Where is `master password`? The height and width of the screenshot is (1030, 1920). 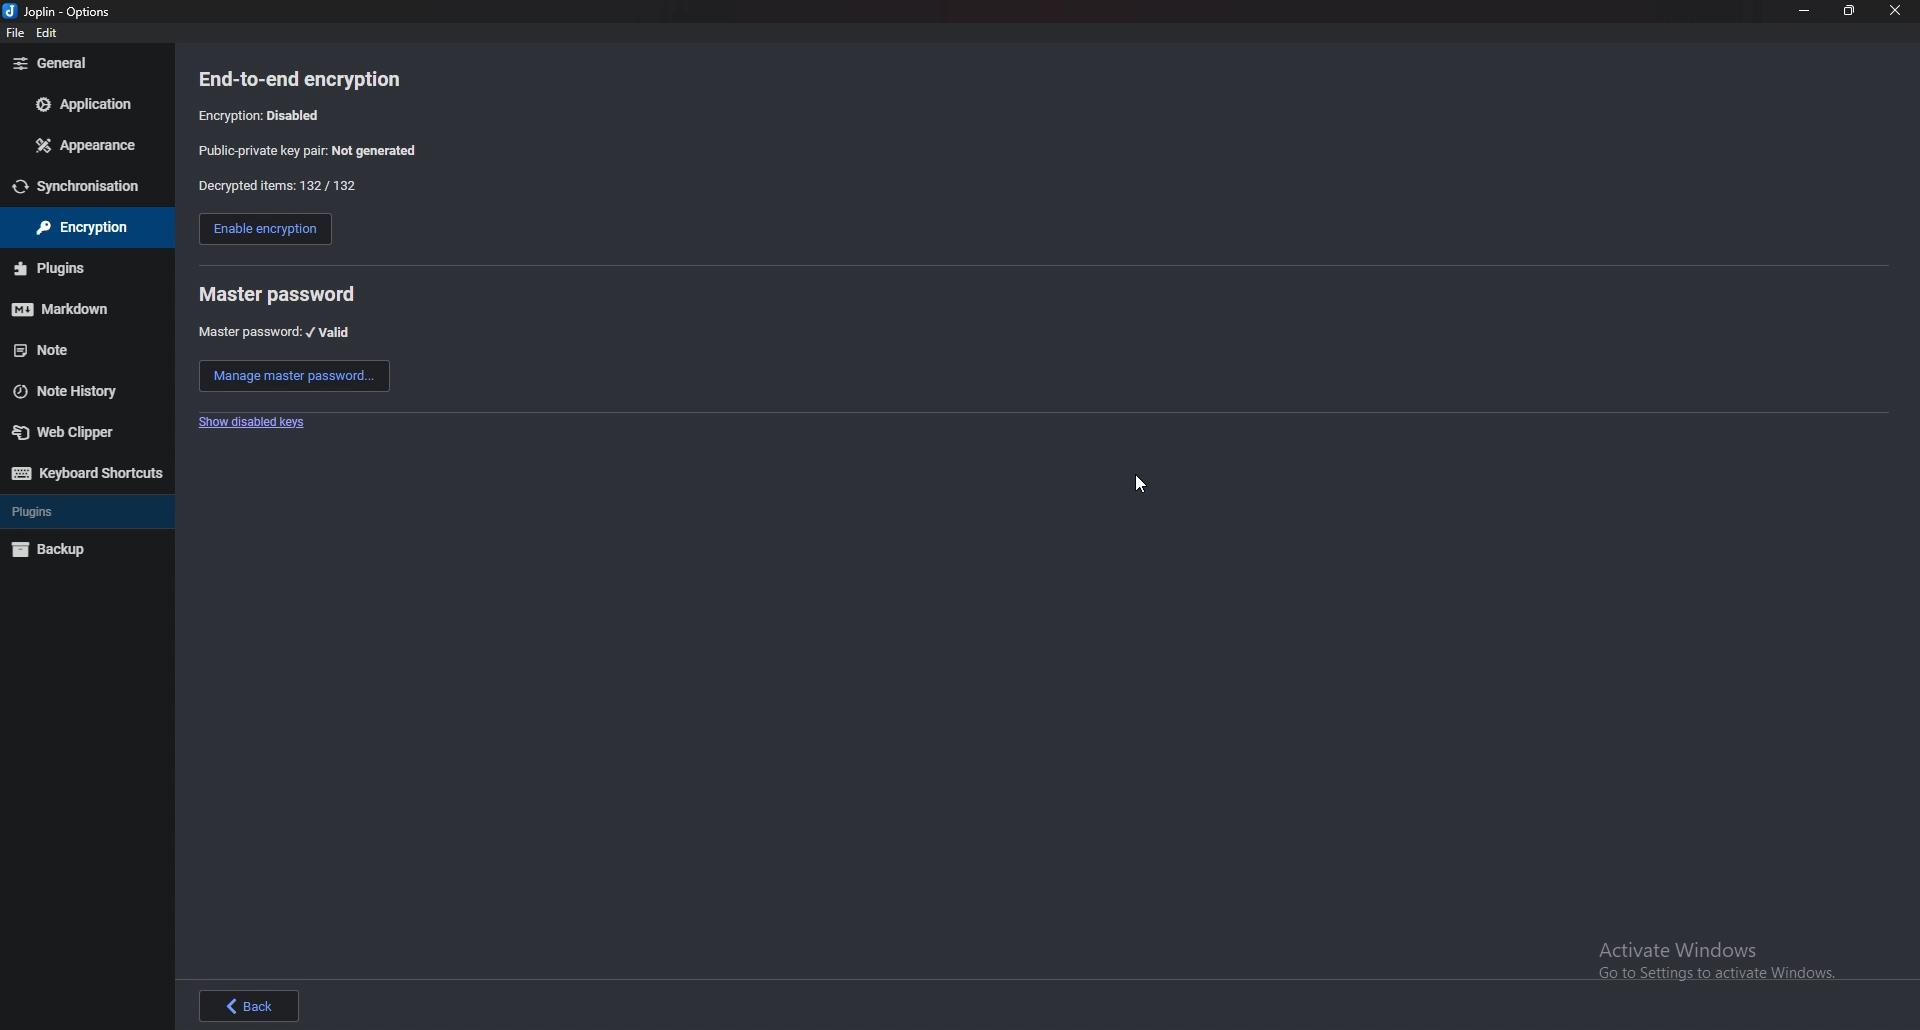 master password is located at coordinates (276, 332).